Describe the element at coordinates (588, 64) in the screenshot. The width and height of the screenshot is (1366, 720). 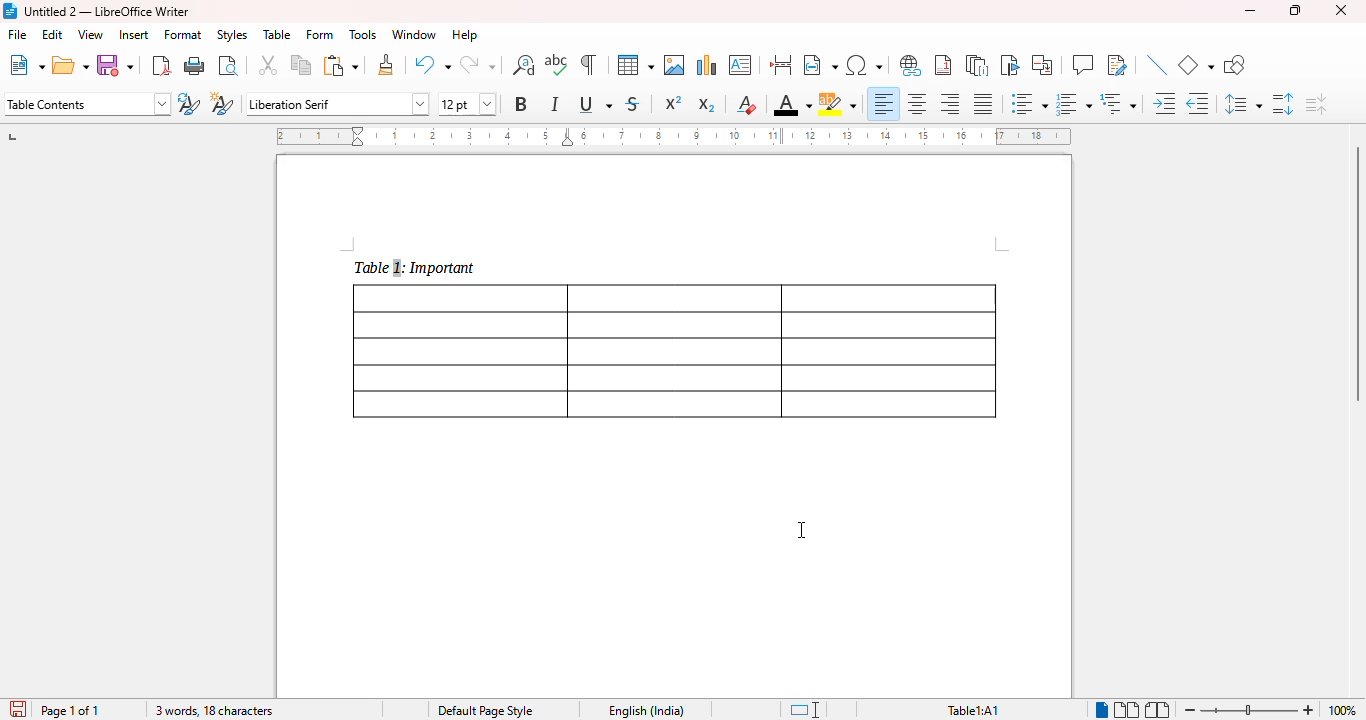
I see `toggle formatting marks ` at that location.